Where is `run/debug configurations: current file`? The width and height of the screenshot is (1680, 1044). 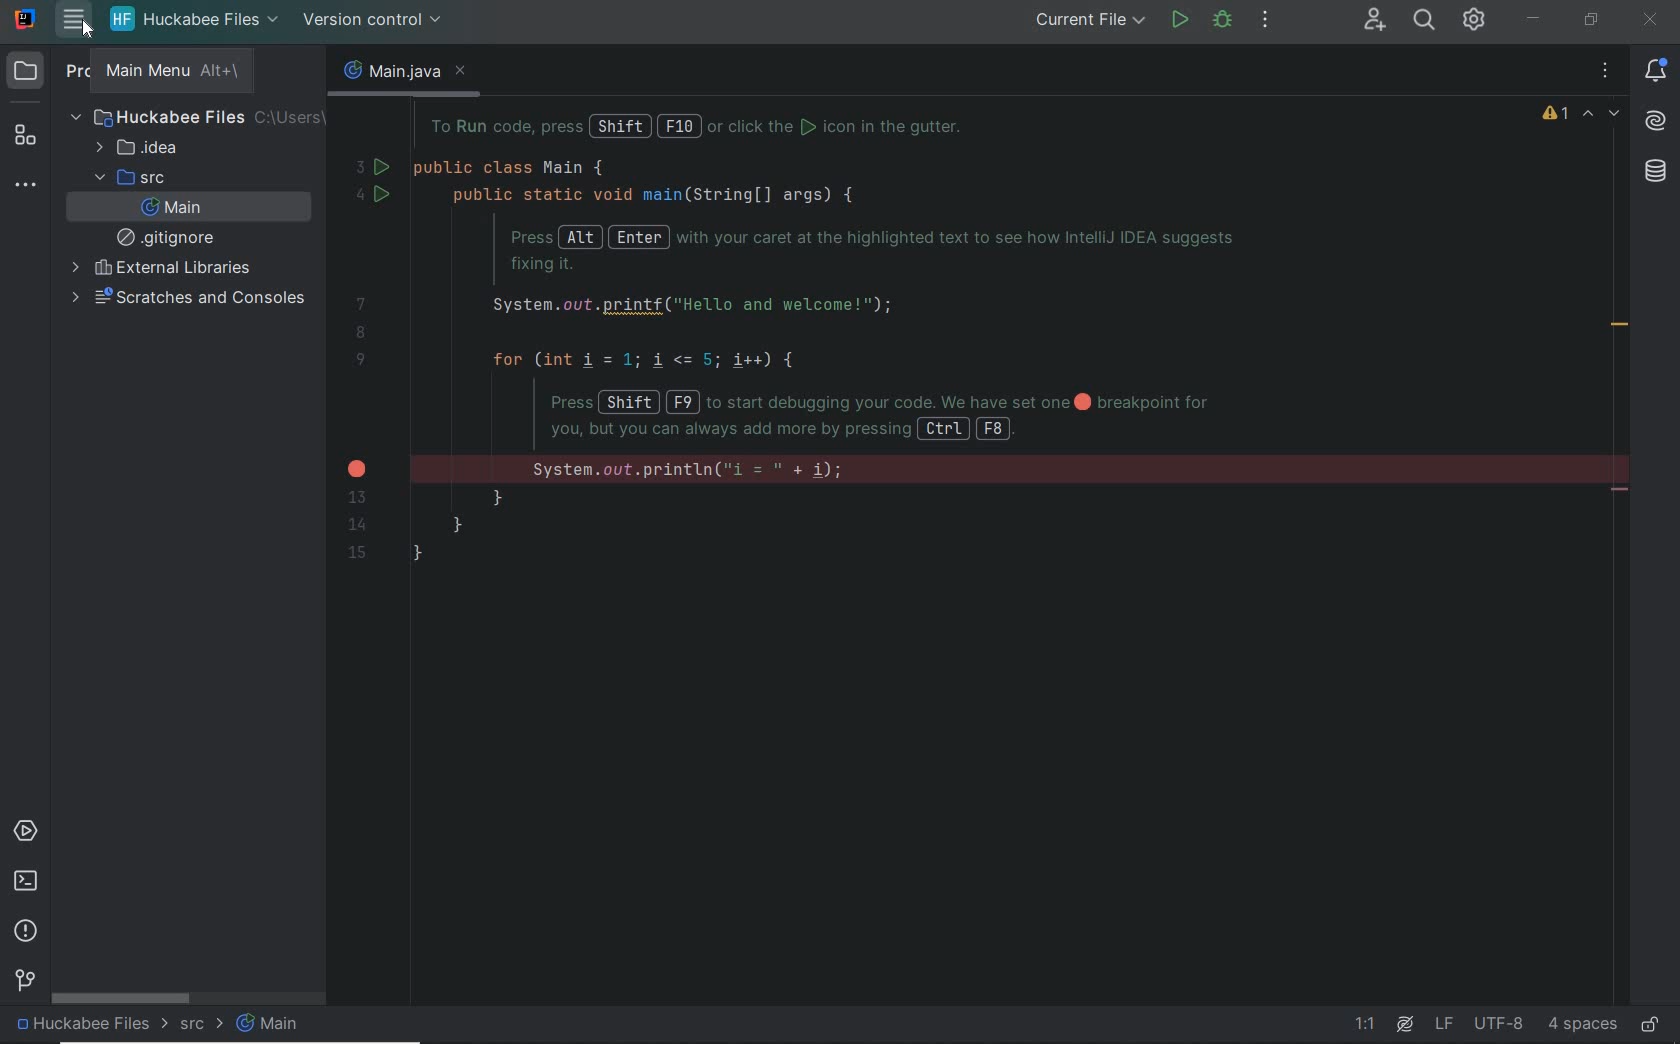
run/debug configurations: current file is located at coordinates (1092, 22).